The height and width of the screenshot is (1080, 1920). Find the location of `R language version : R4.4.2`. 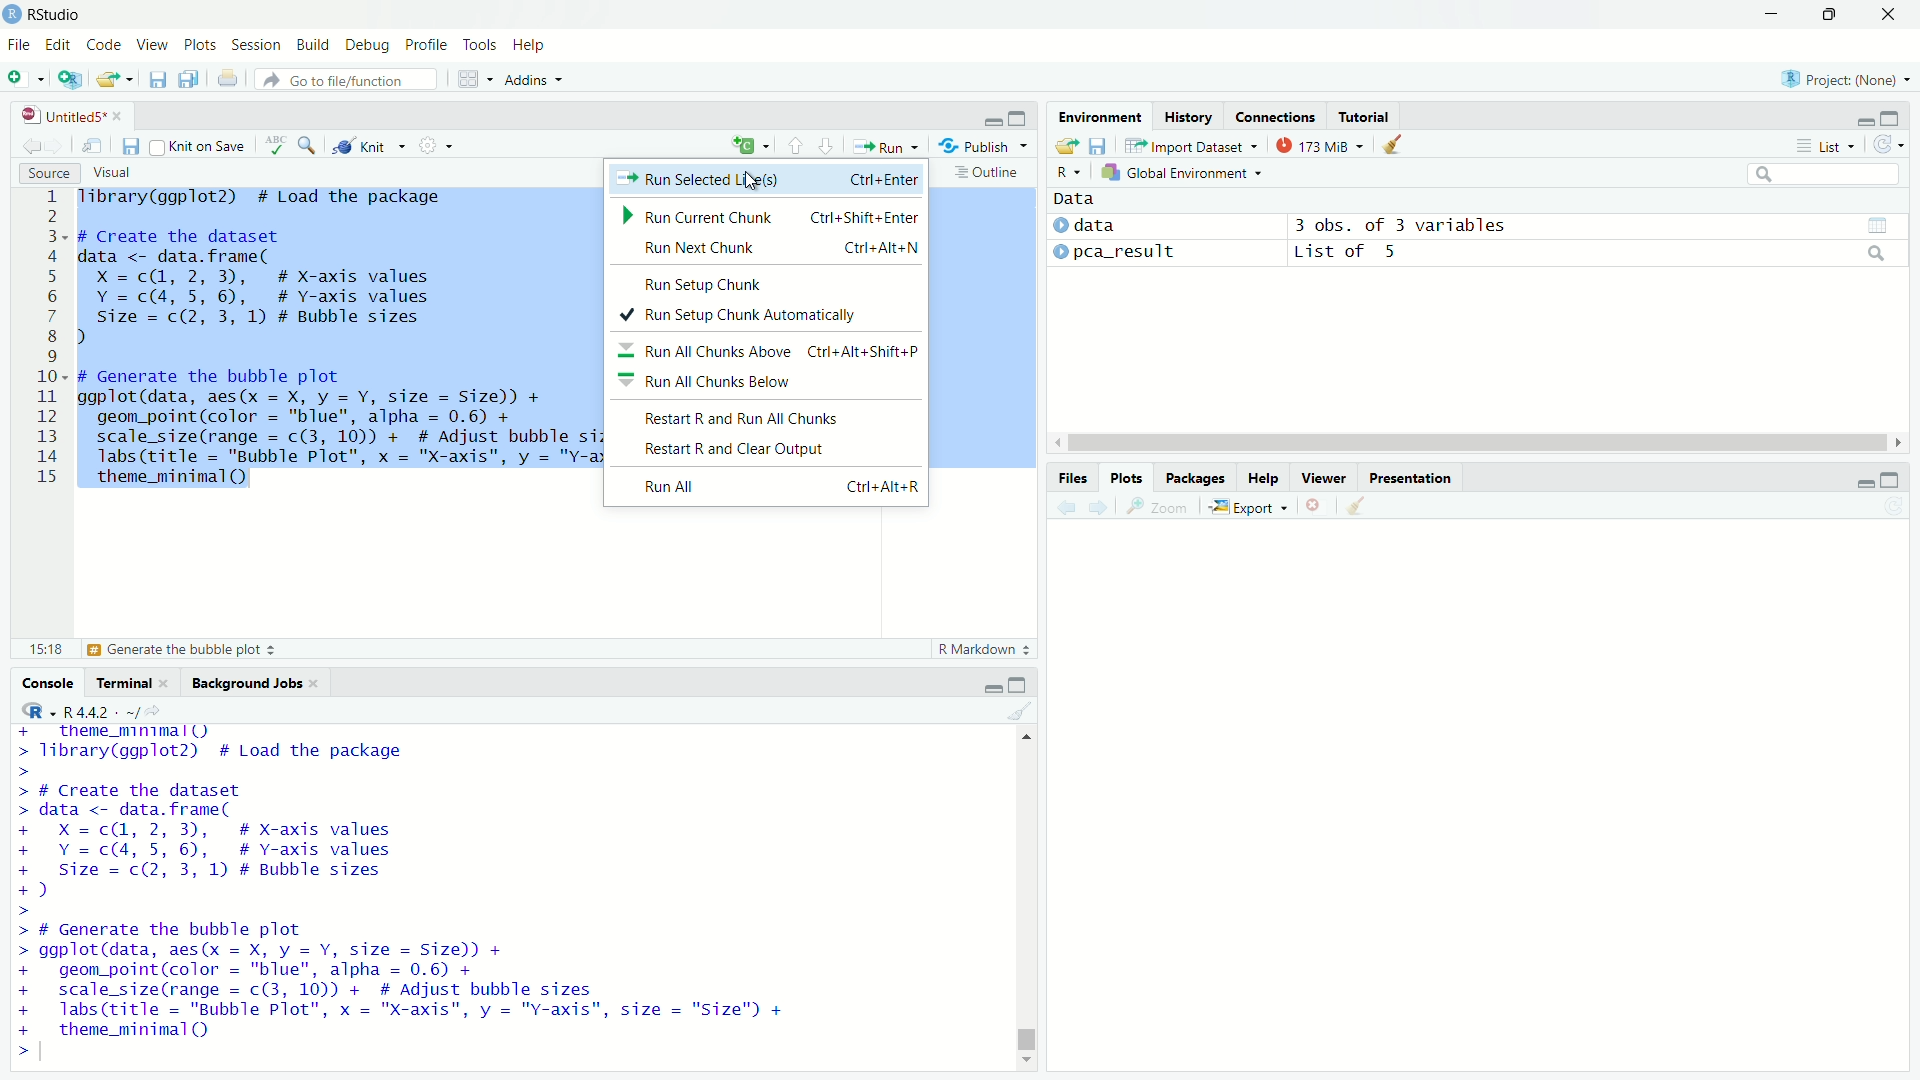

R language version : R4.4.2 is located at coordinates (112, 711).